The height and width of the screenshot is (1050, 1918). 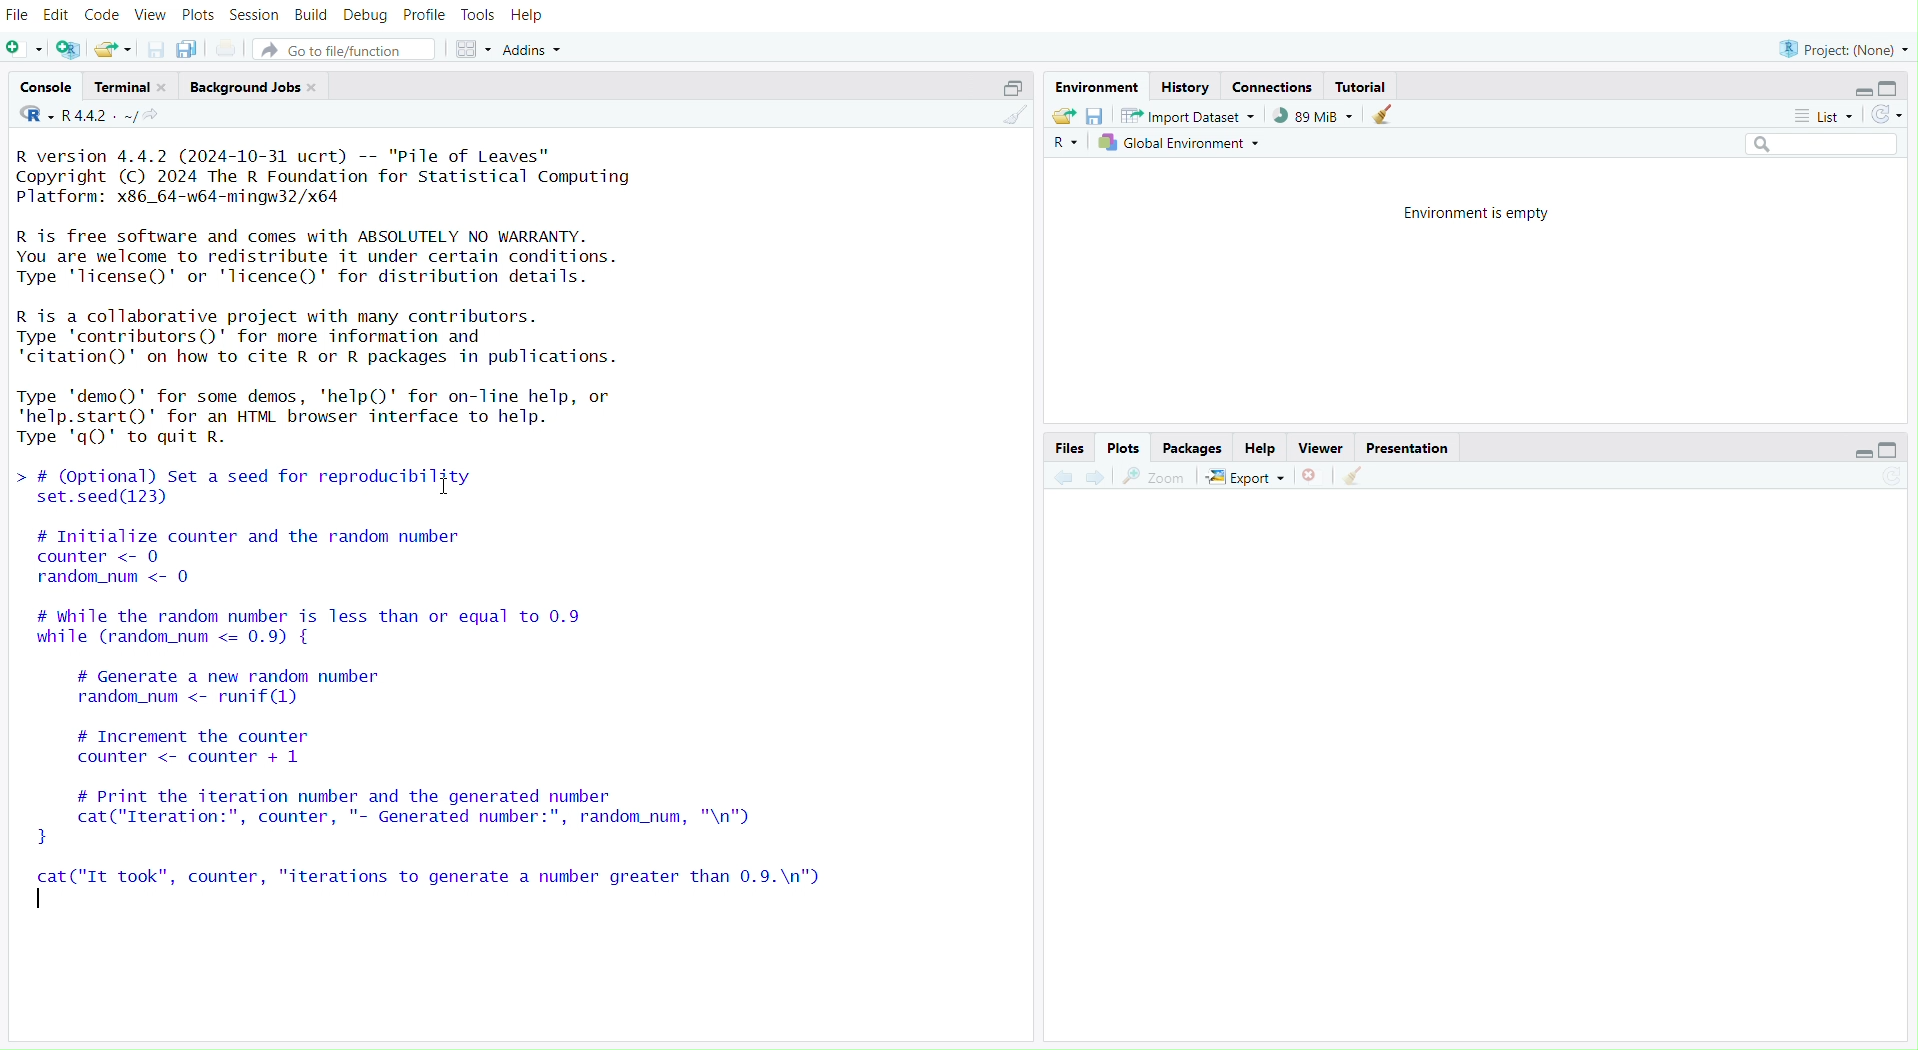 I want to click on Import Dataset, so click(x=1192, y=116).